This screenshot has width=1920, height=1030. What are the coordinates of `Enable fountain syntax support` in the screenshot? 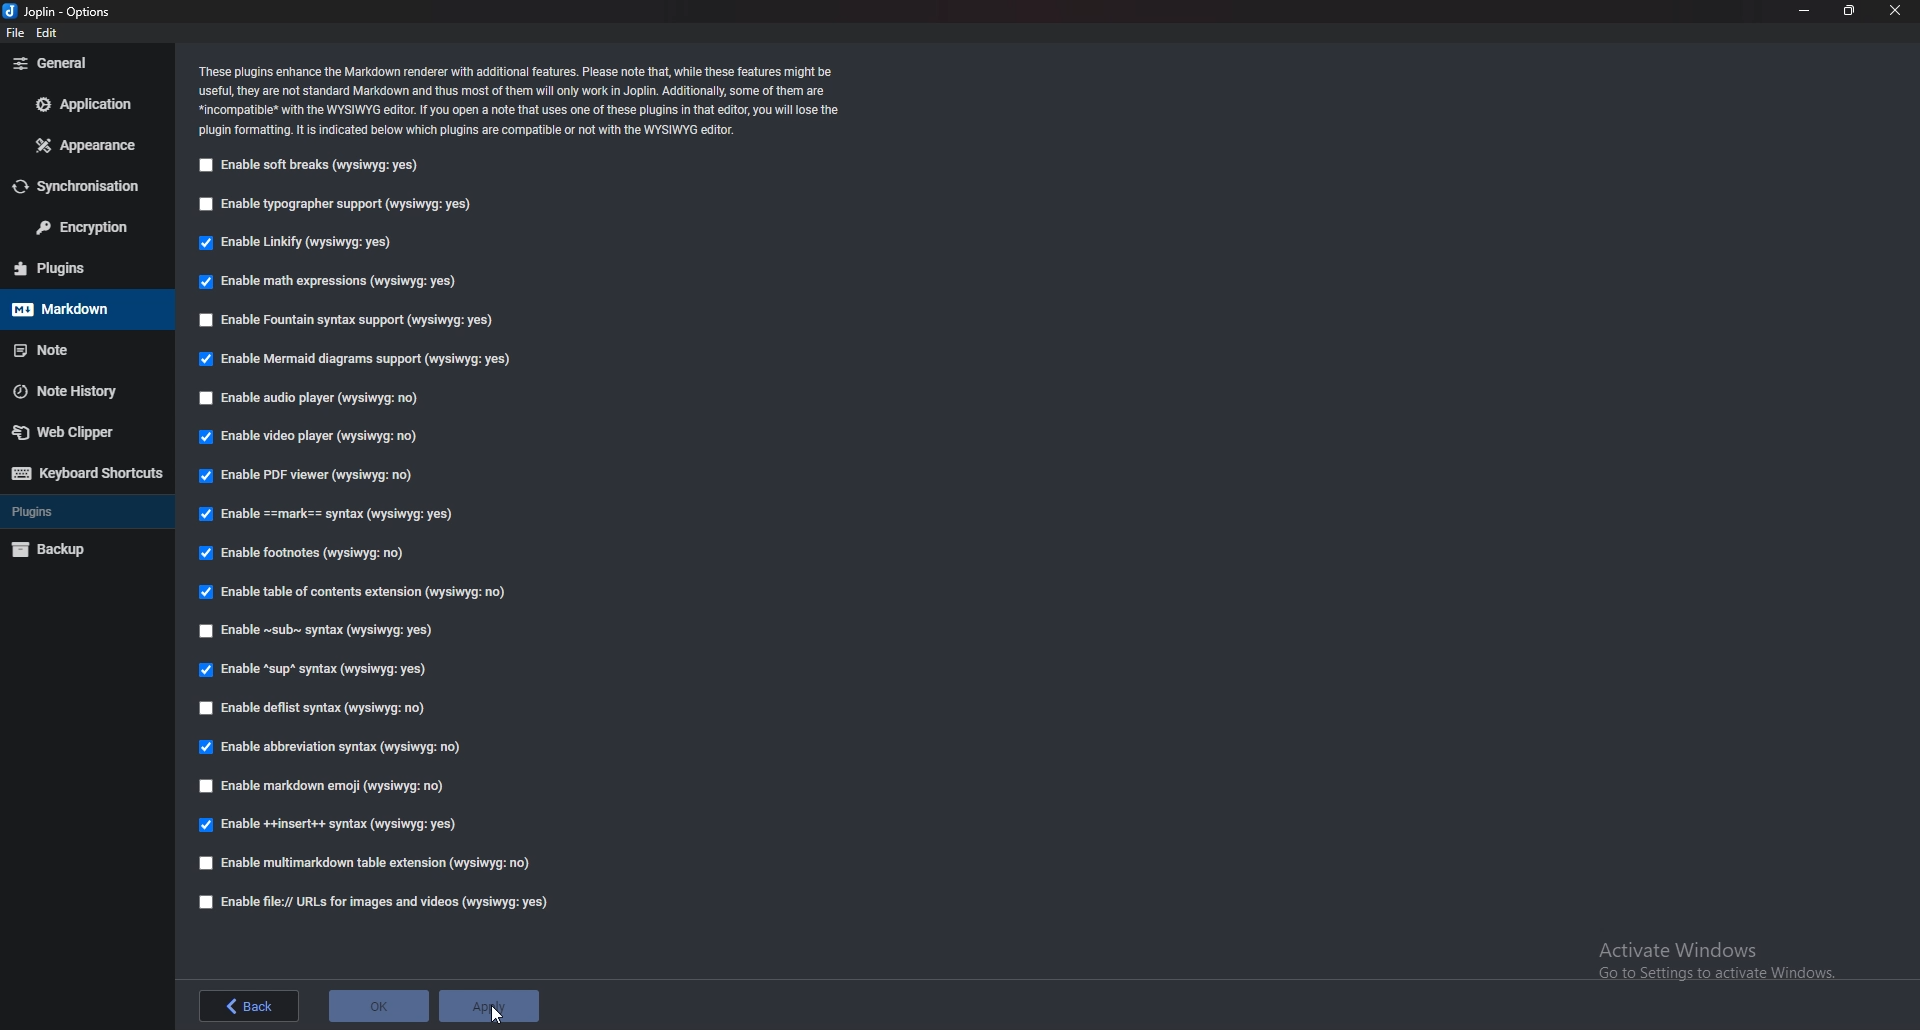 It's located at (363, 321).